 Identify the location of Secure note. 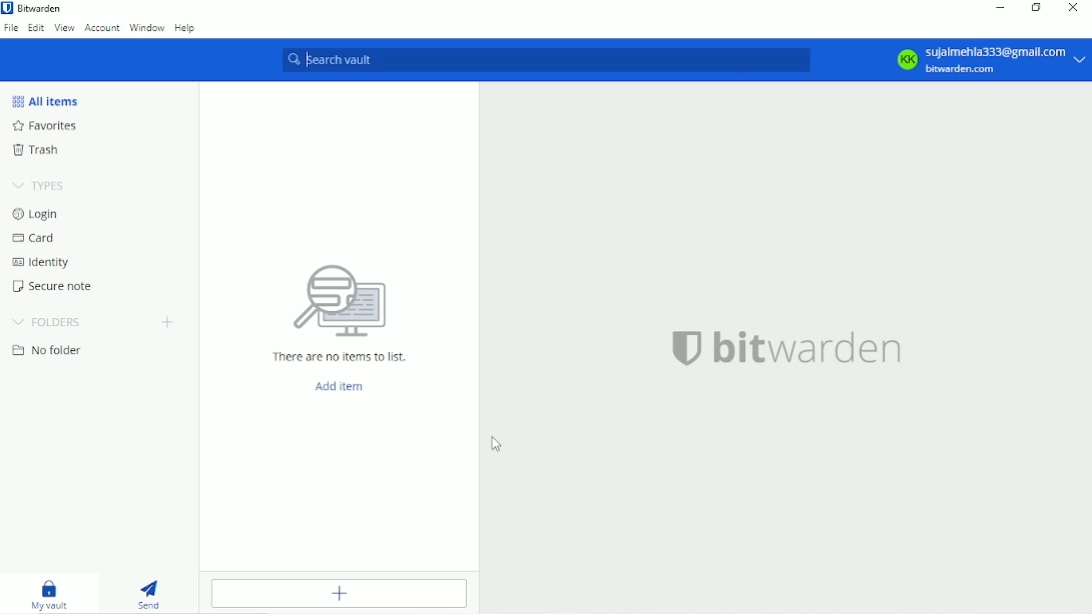
(56, 288).